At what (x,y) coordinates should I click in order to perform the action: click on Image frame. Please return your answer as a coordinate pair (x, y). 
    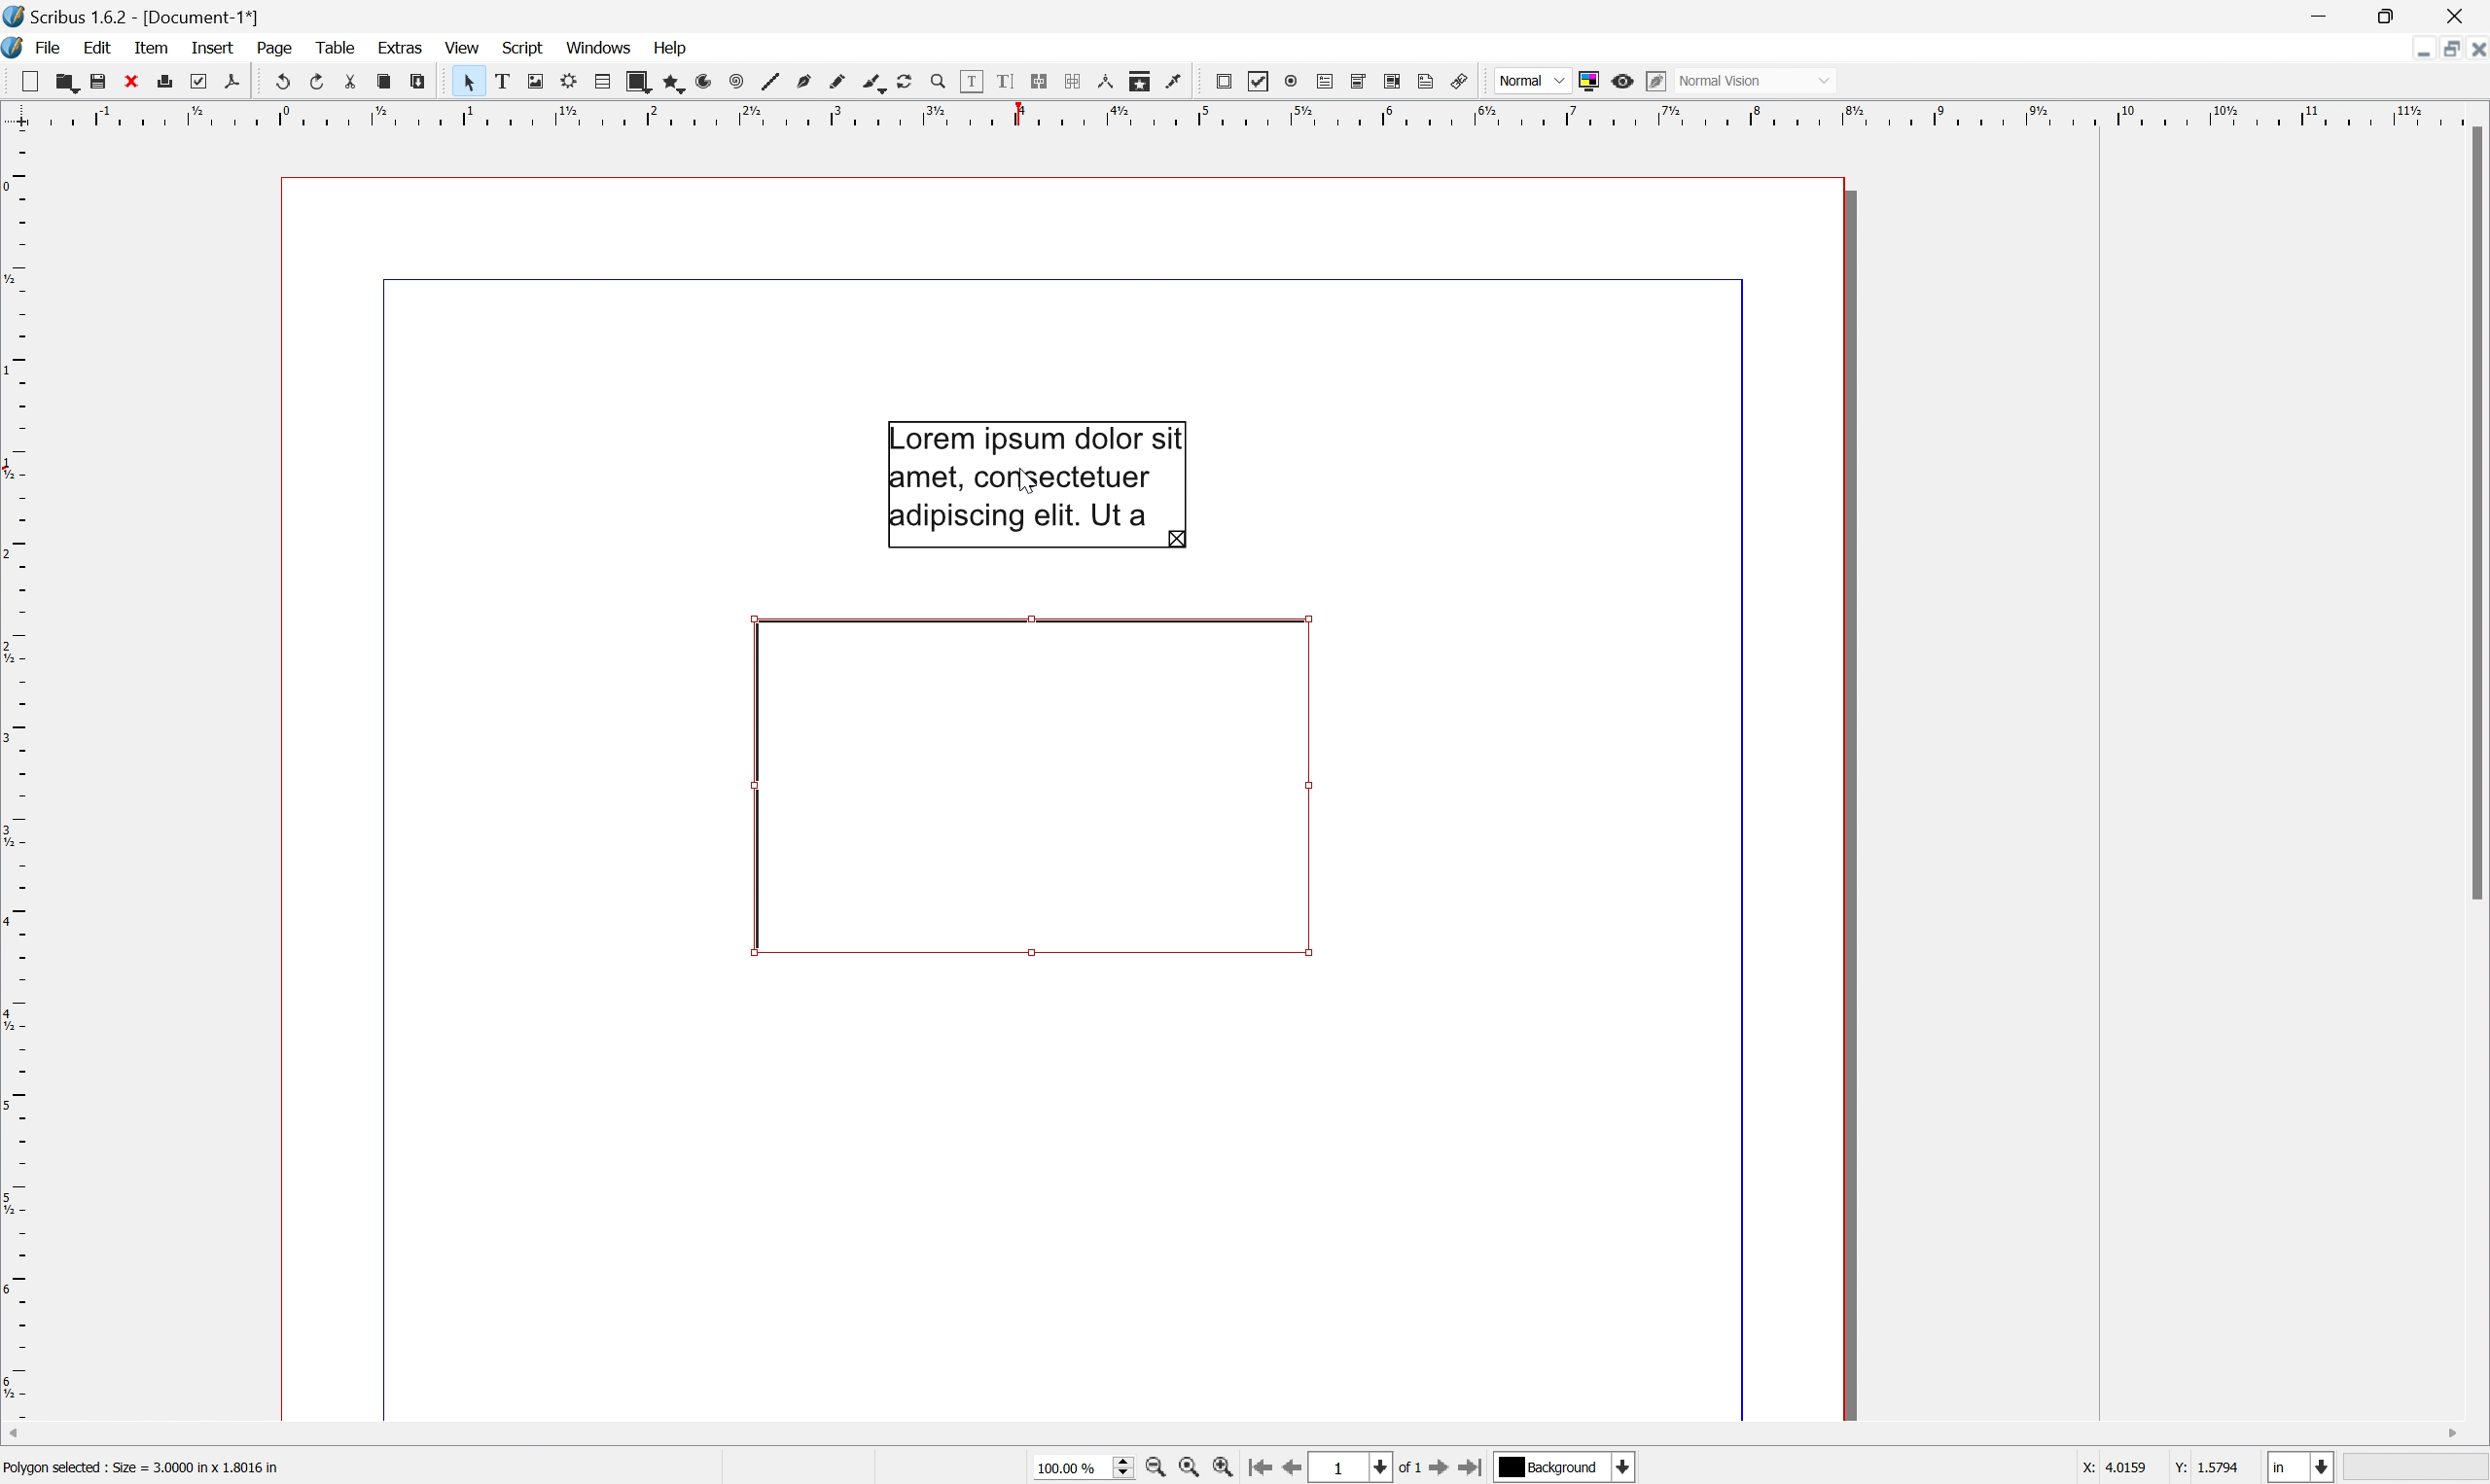
    Looking at the image, I should click on (531, 80).